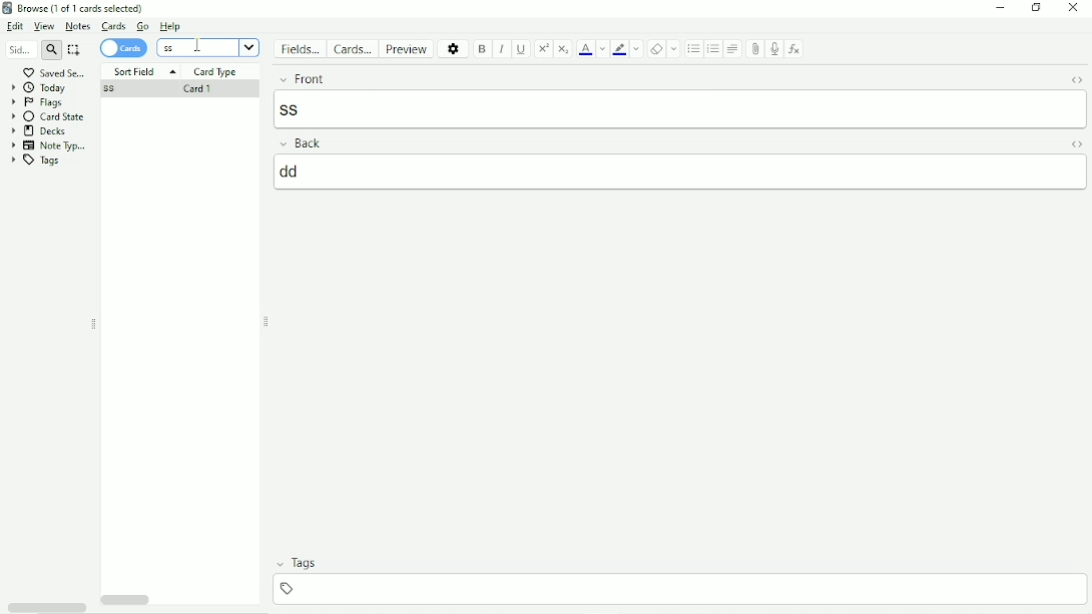 The height and width of the screenshot is (614, 1092). Describe the element at coordinates (197, 90) in the screenshot. I see `Card 1` at that location.